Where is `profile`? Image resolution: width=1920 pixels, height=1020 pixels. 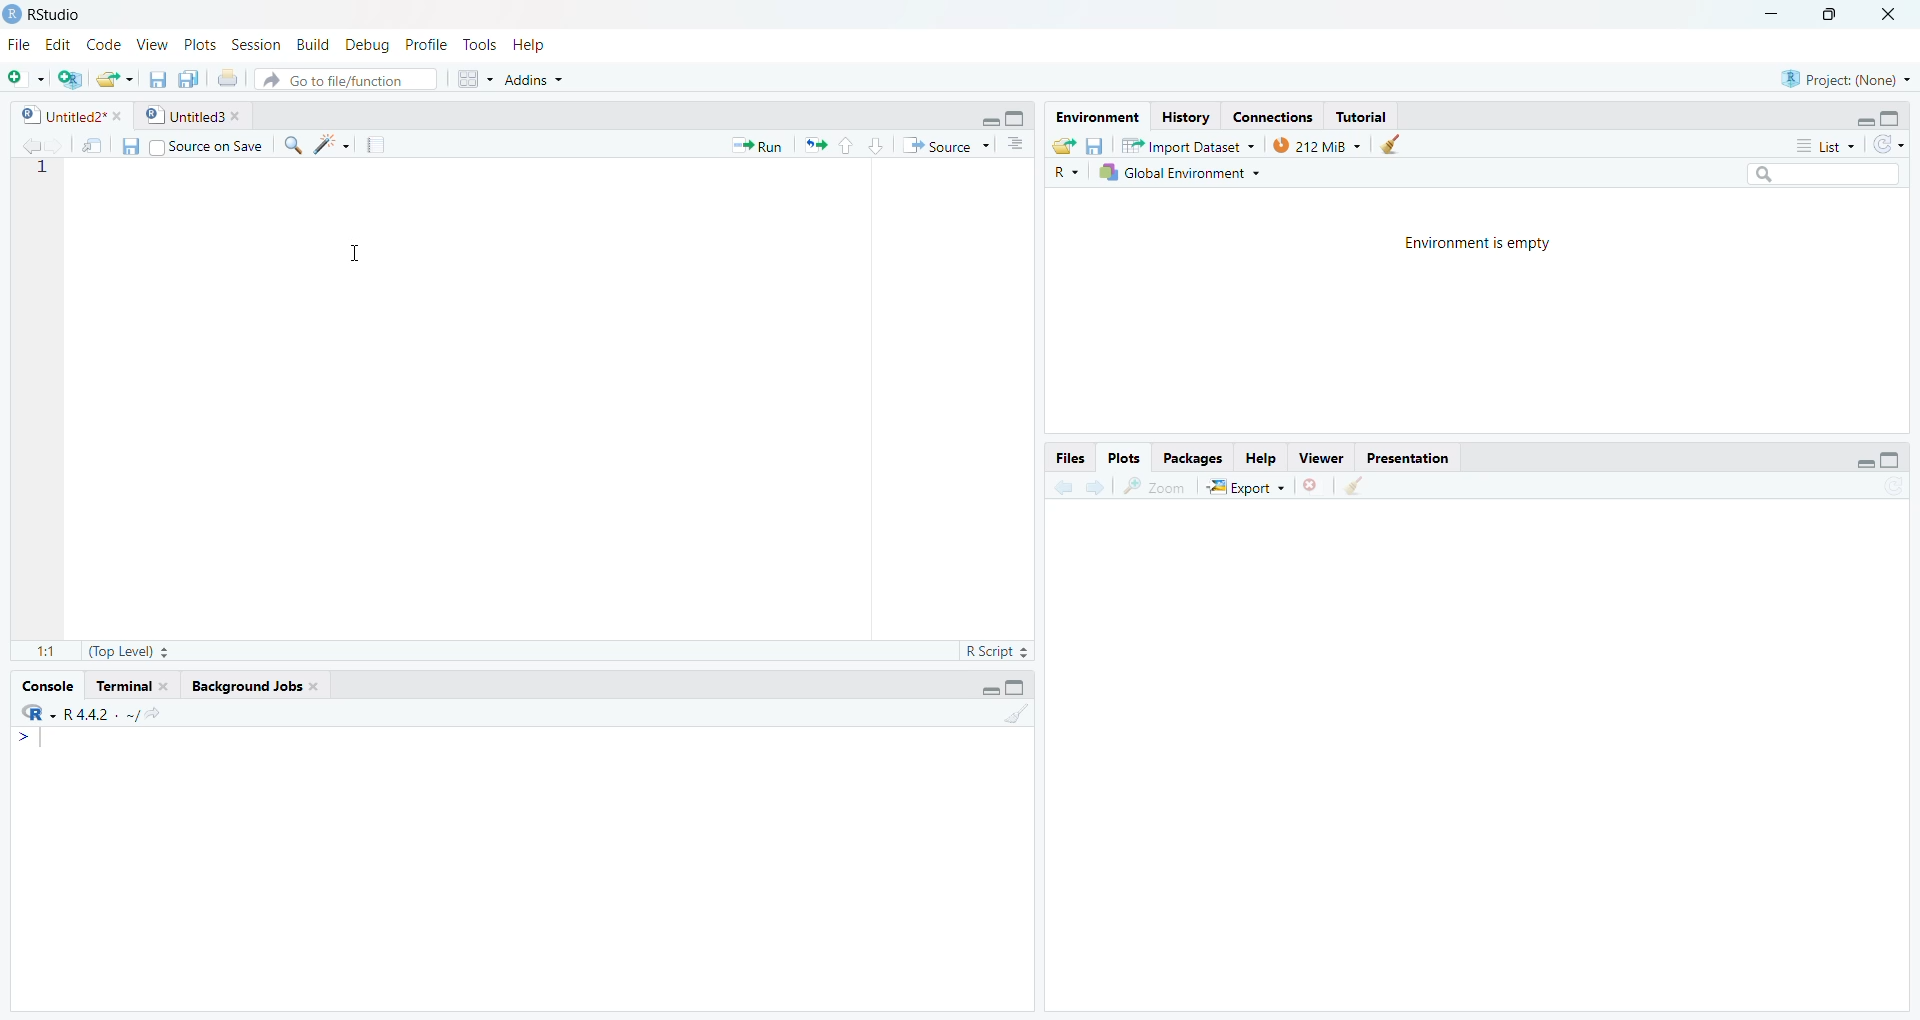 profile is located at coordinates (425, 44).